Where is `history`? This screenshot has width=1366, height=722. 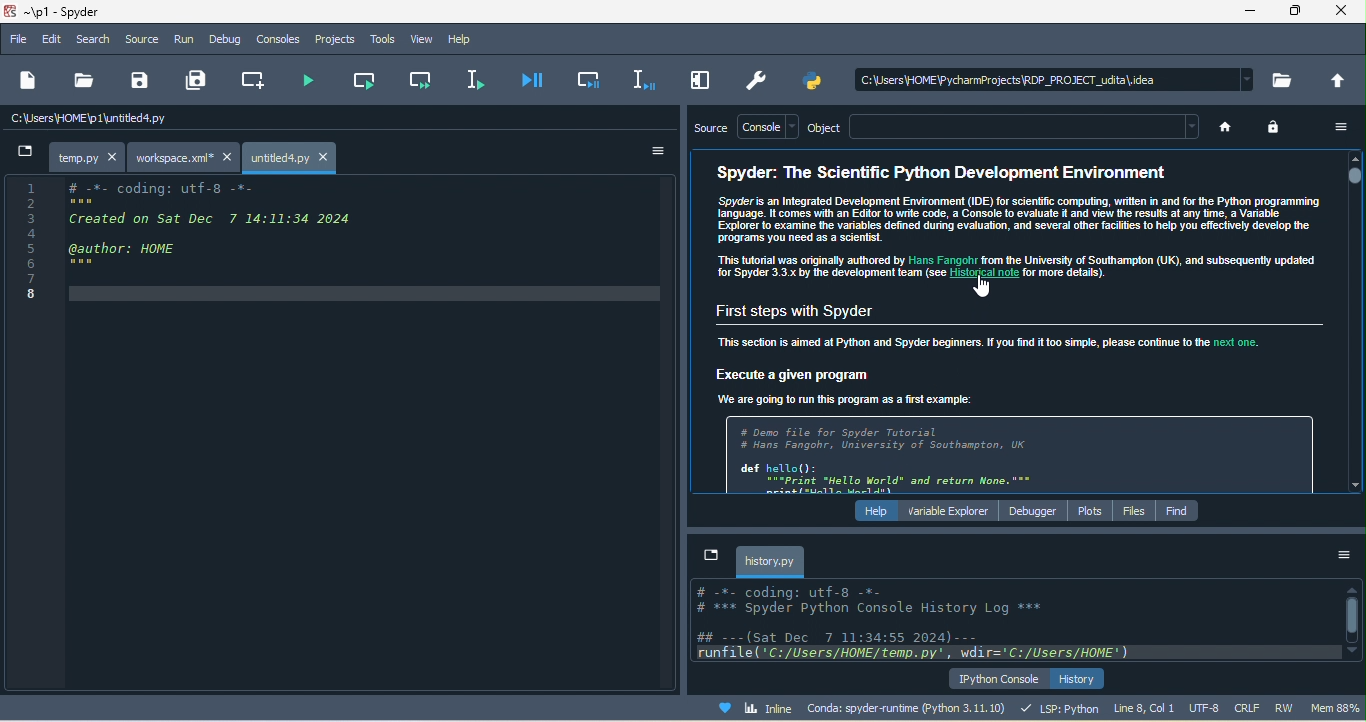
history is located at coordinates (761, 560).